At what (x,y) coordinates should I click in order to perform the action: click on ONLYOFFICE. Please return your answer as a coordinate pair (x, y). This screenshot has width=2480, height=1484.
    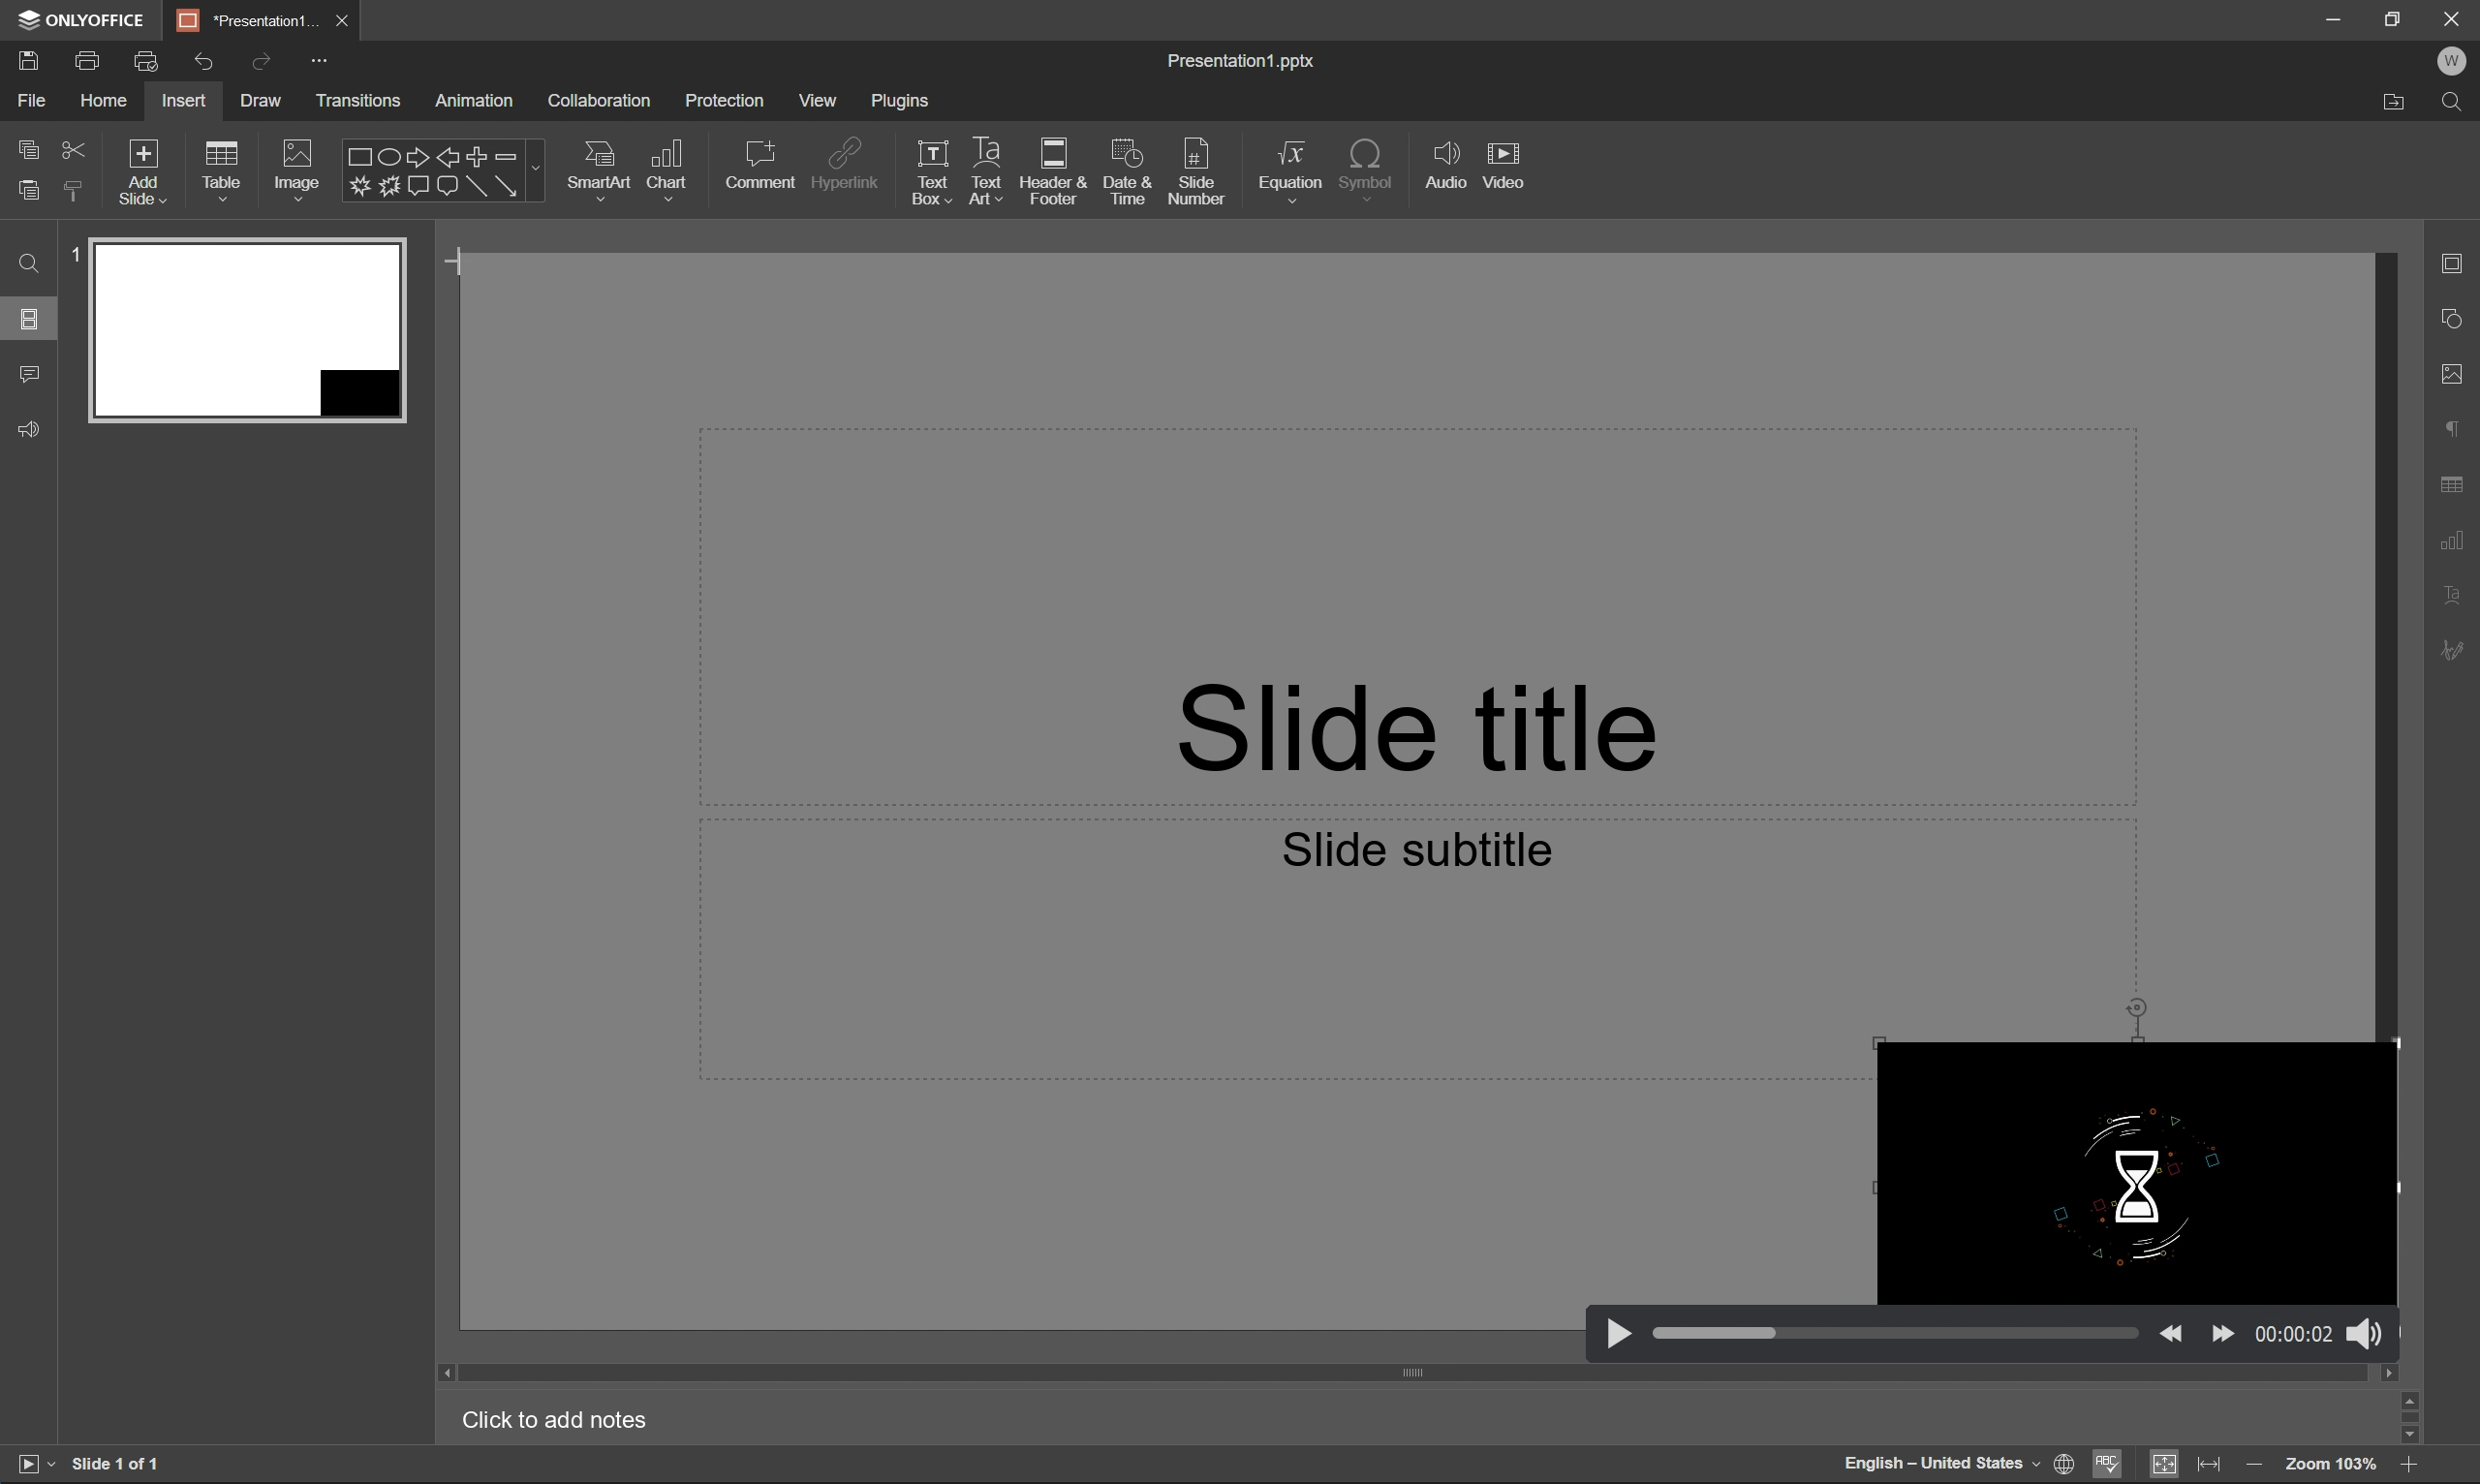
    Looking at the image, I should click on (84, 23).